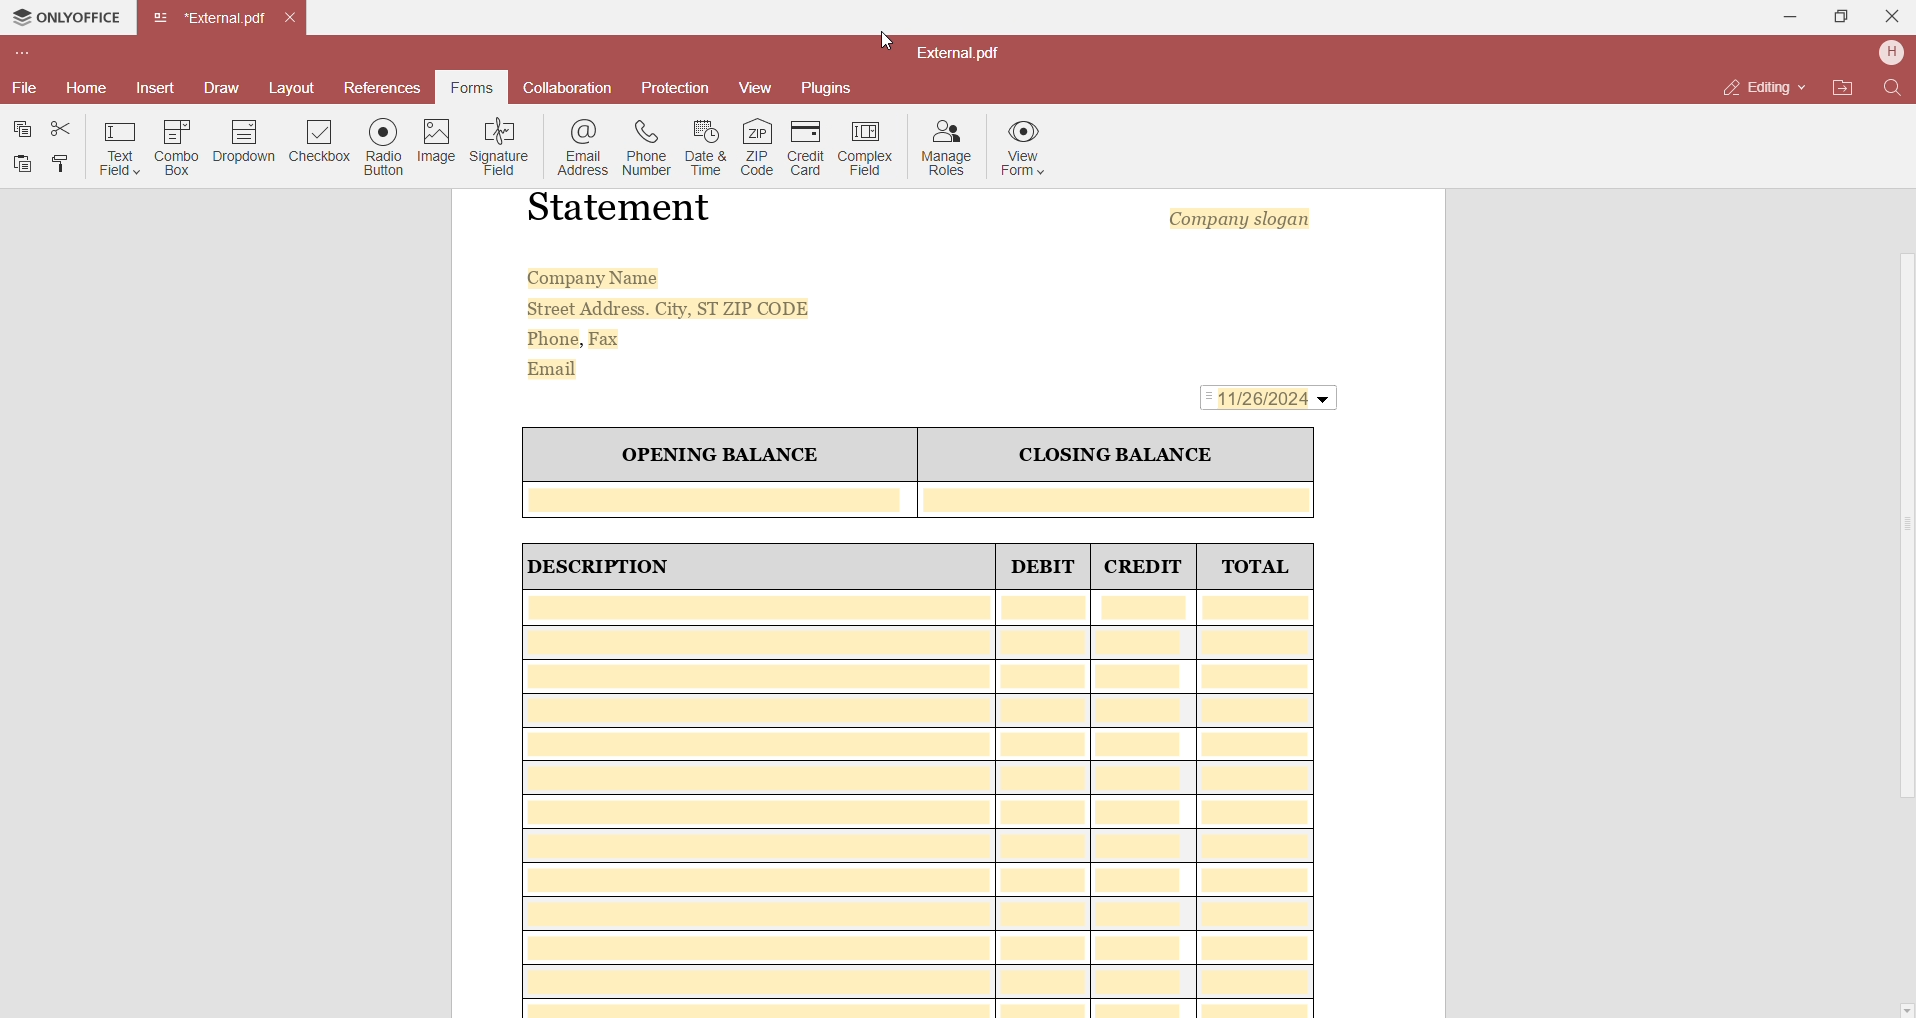  Describe the element at coordinates (119, 149) in the screenshot. I see `Text Field` at that location.